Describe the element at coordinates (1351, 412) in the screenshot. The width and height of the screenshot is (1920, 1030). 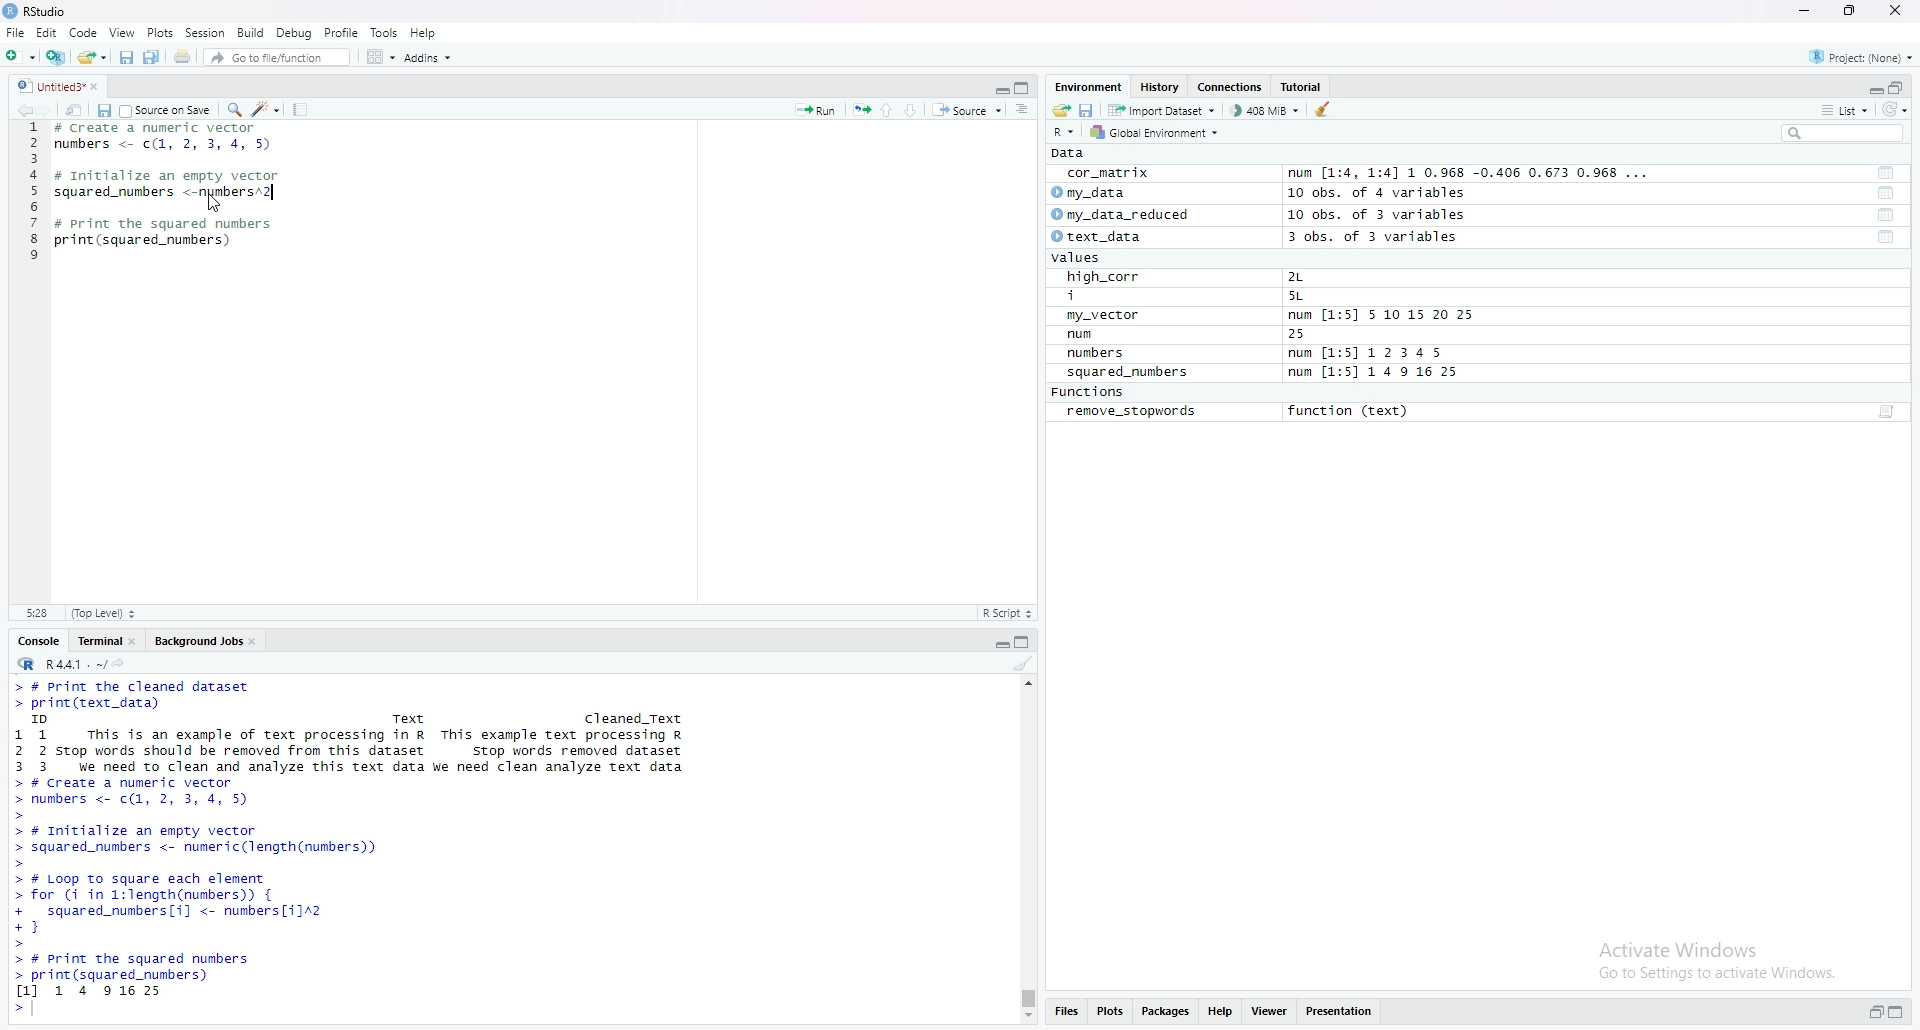
I see `function (text)` at that location.